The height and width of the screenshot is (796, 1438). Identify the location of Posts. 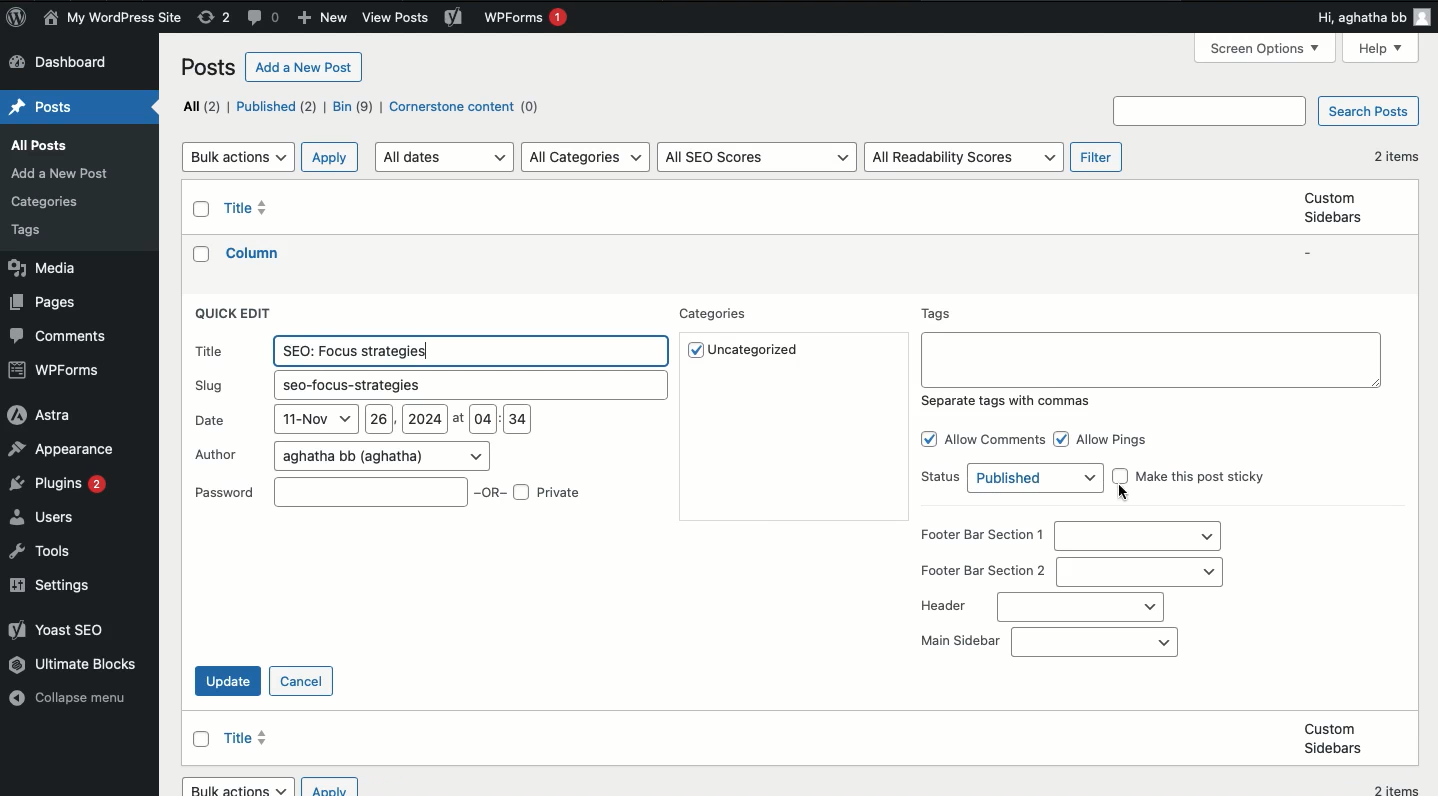
(211, 70).